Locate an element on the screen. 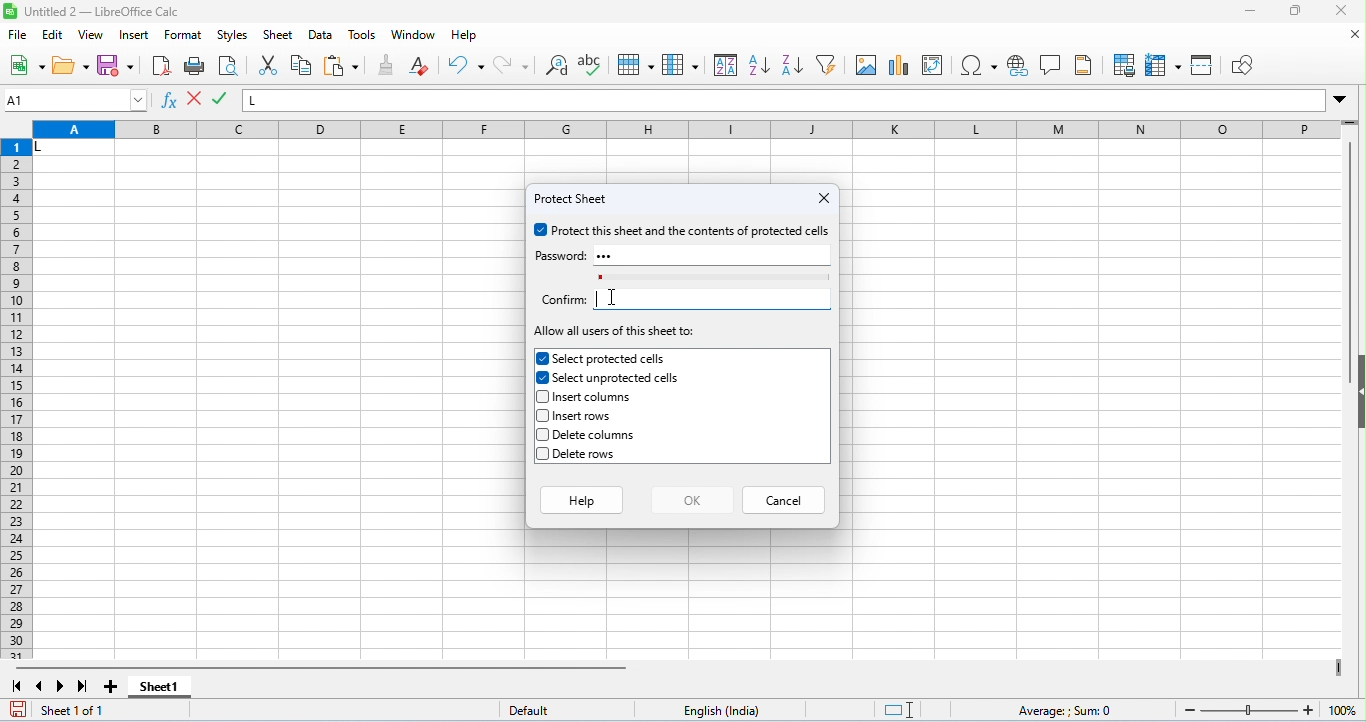 Image resolution: width=1366 pixels, height=722 pixels. insert columns is located at coordinates (590, 398).